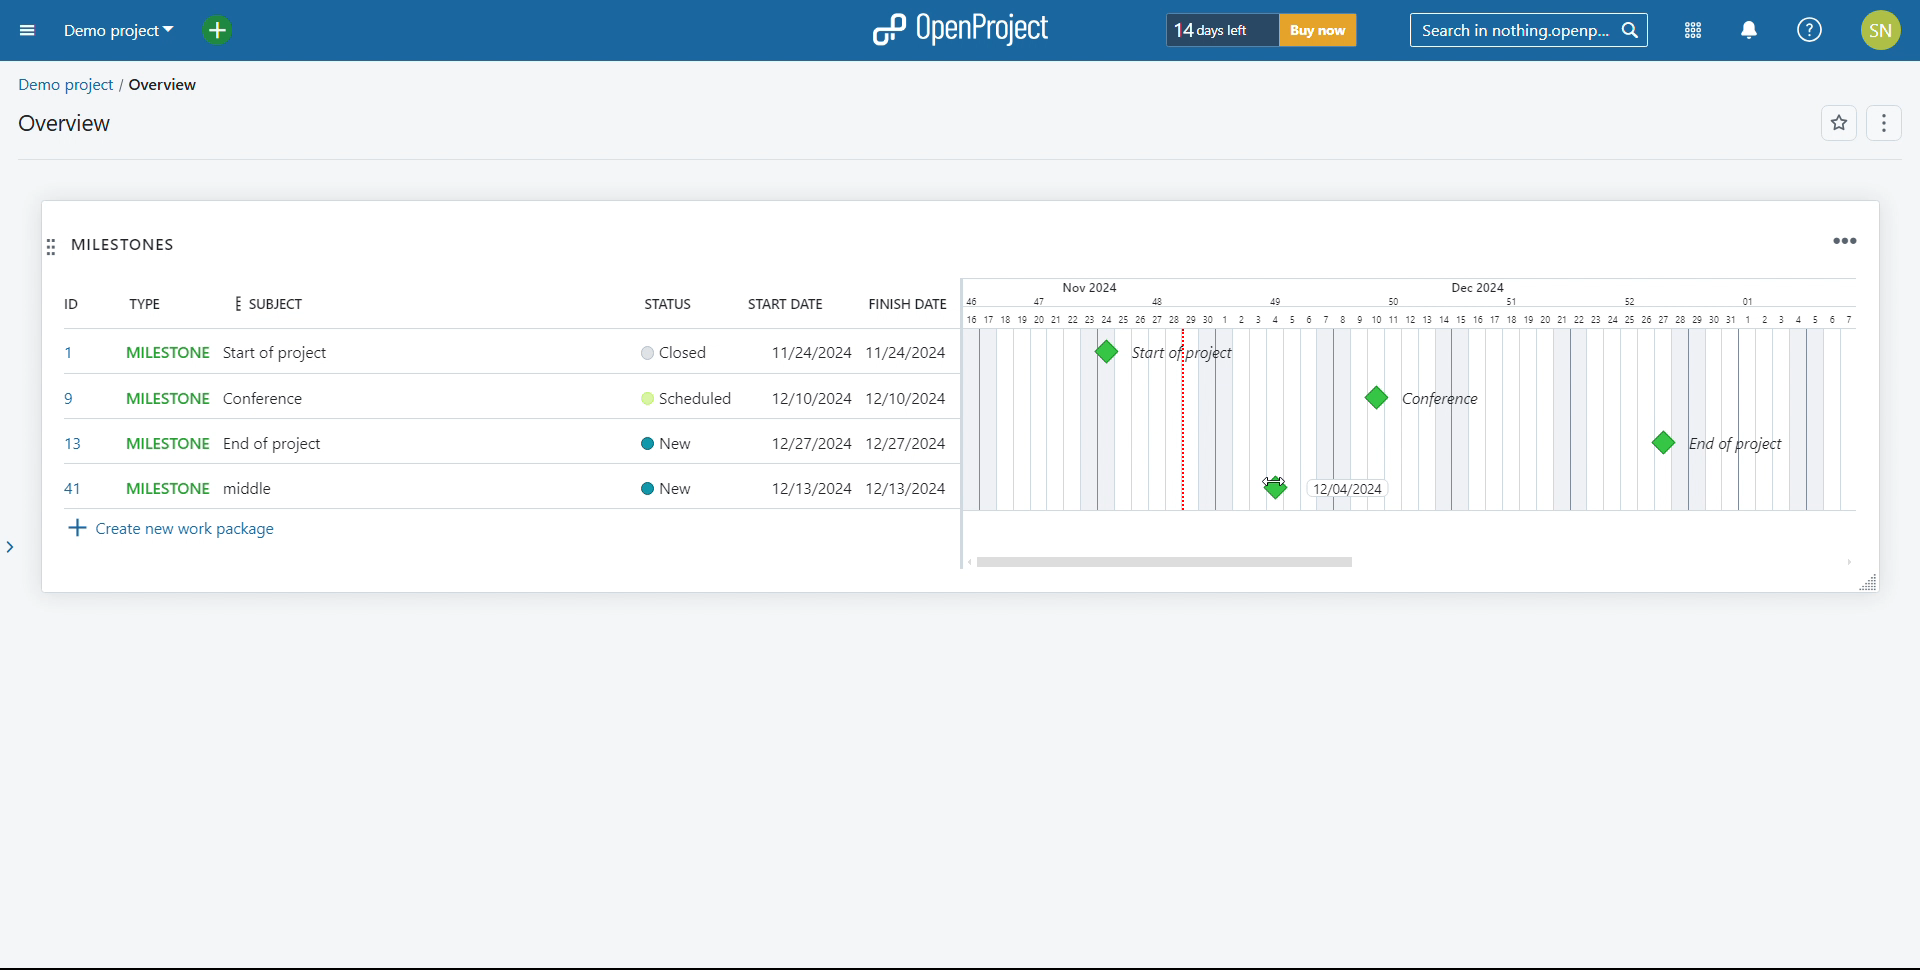  Describe the element at coordinates (668, 302) in the screenshot. I see `status` at that location.